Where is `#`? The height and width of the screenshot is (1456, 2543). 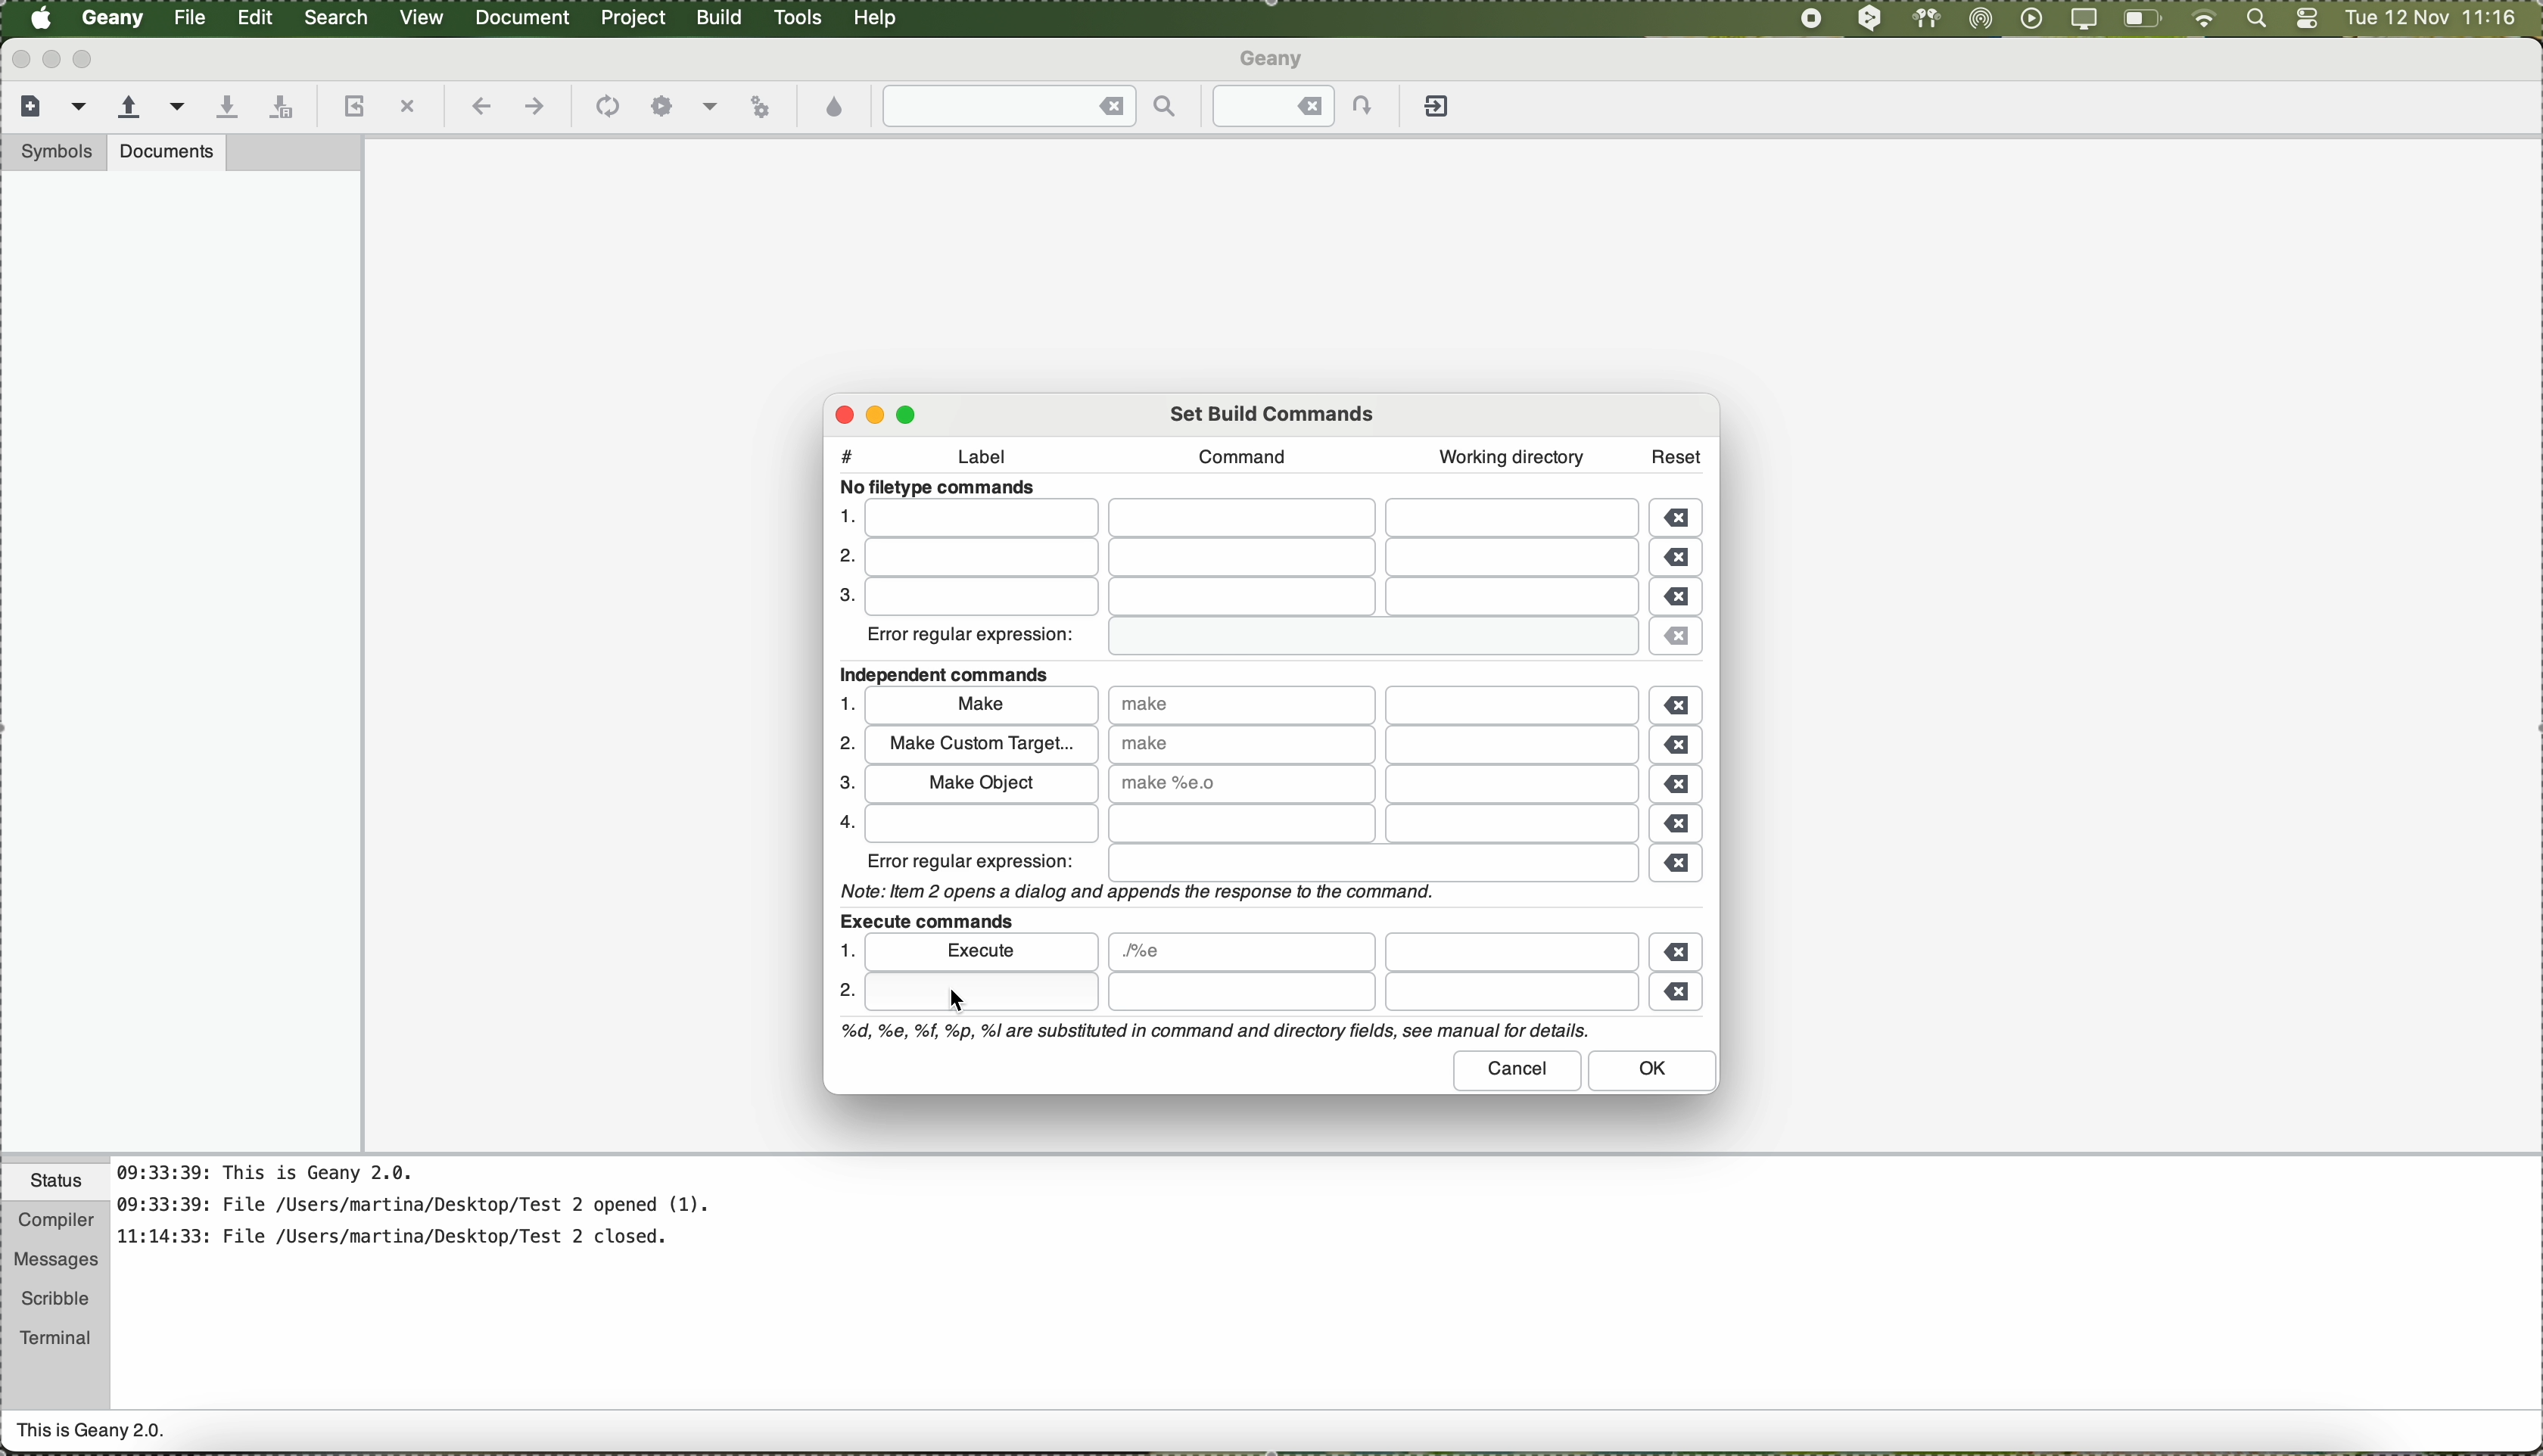
# is located at coordinates (847, 451).